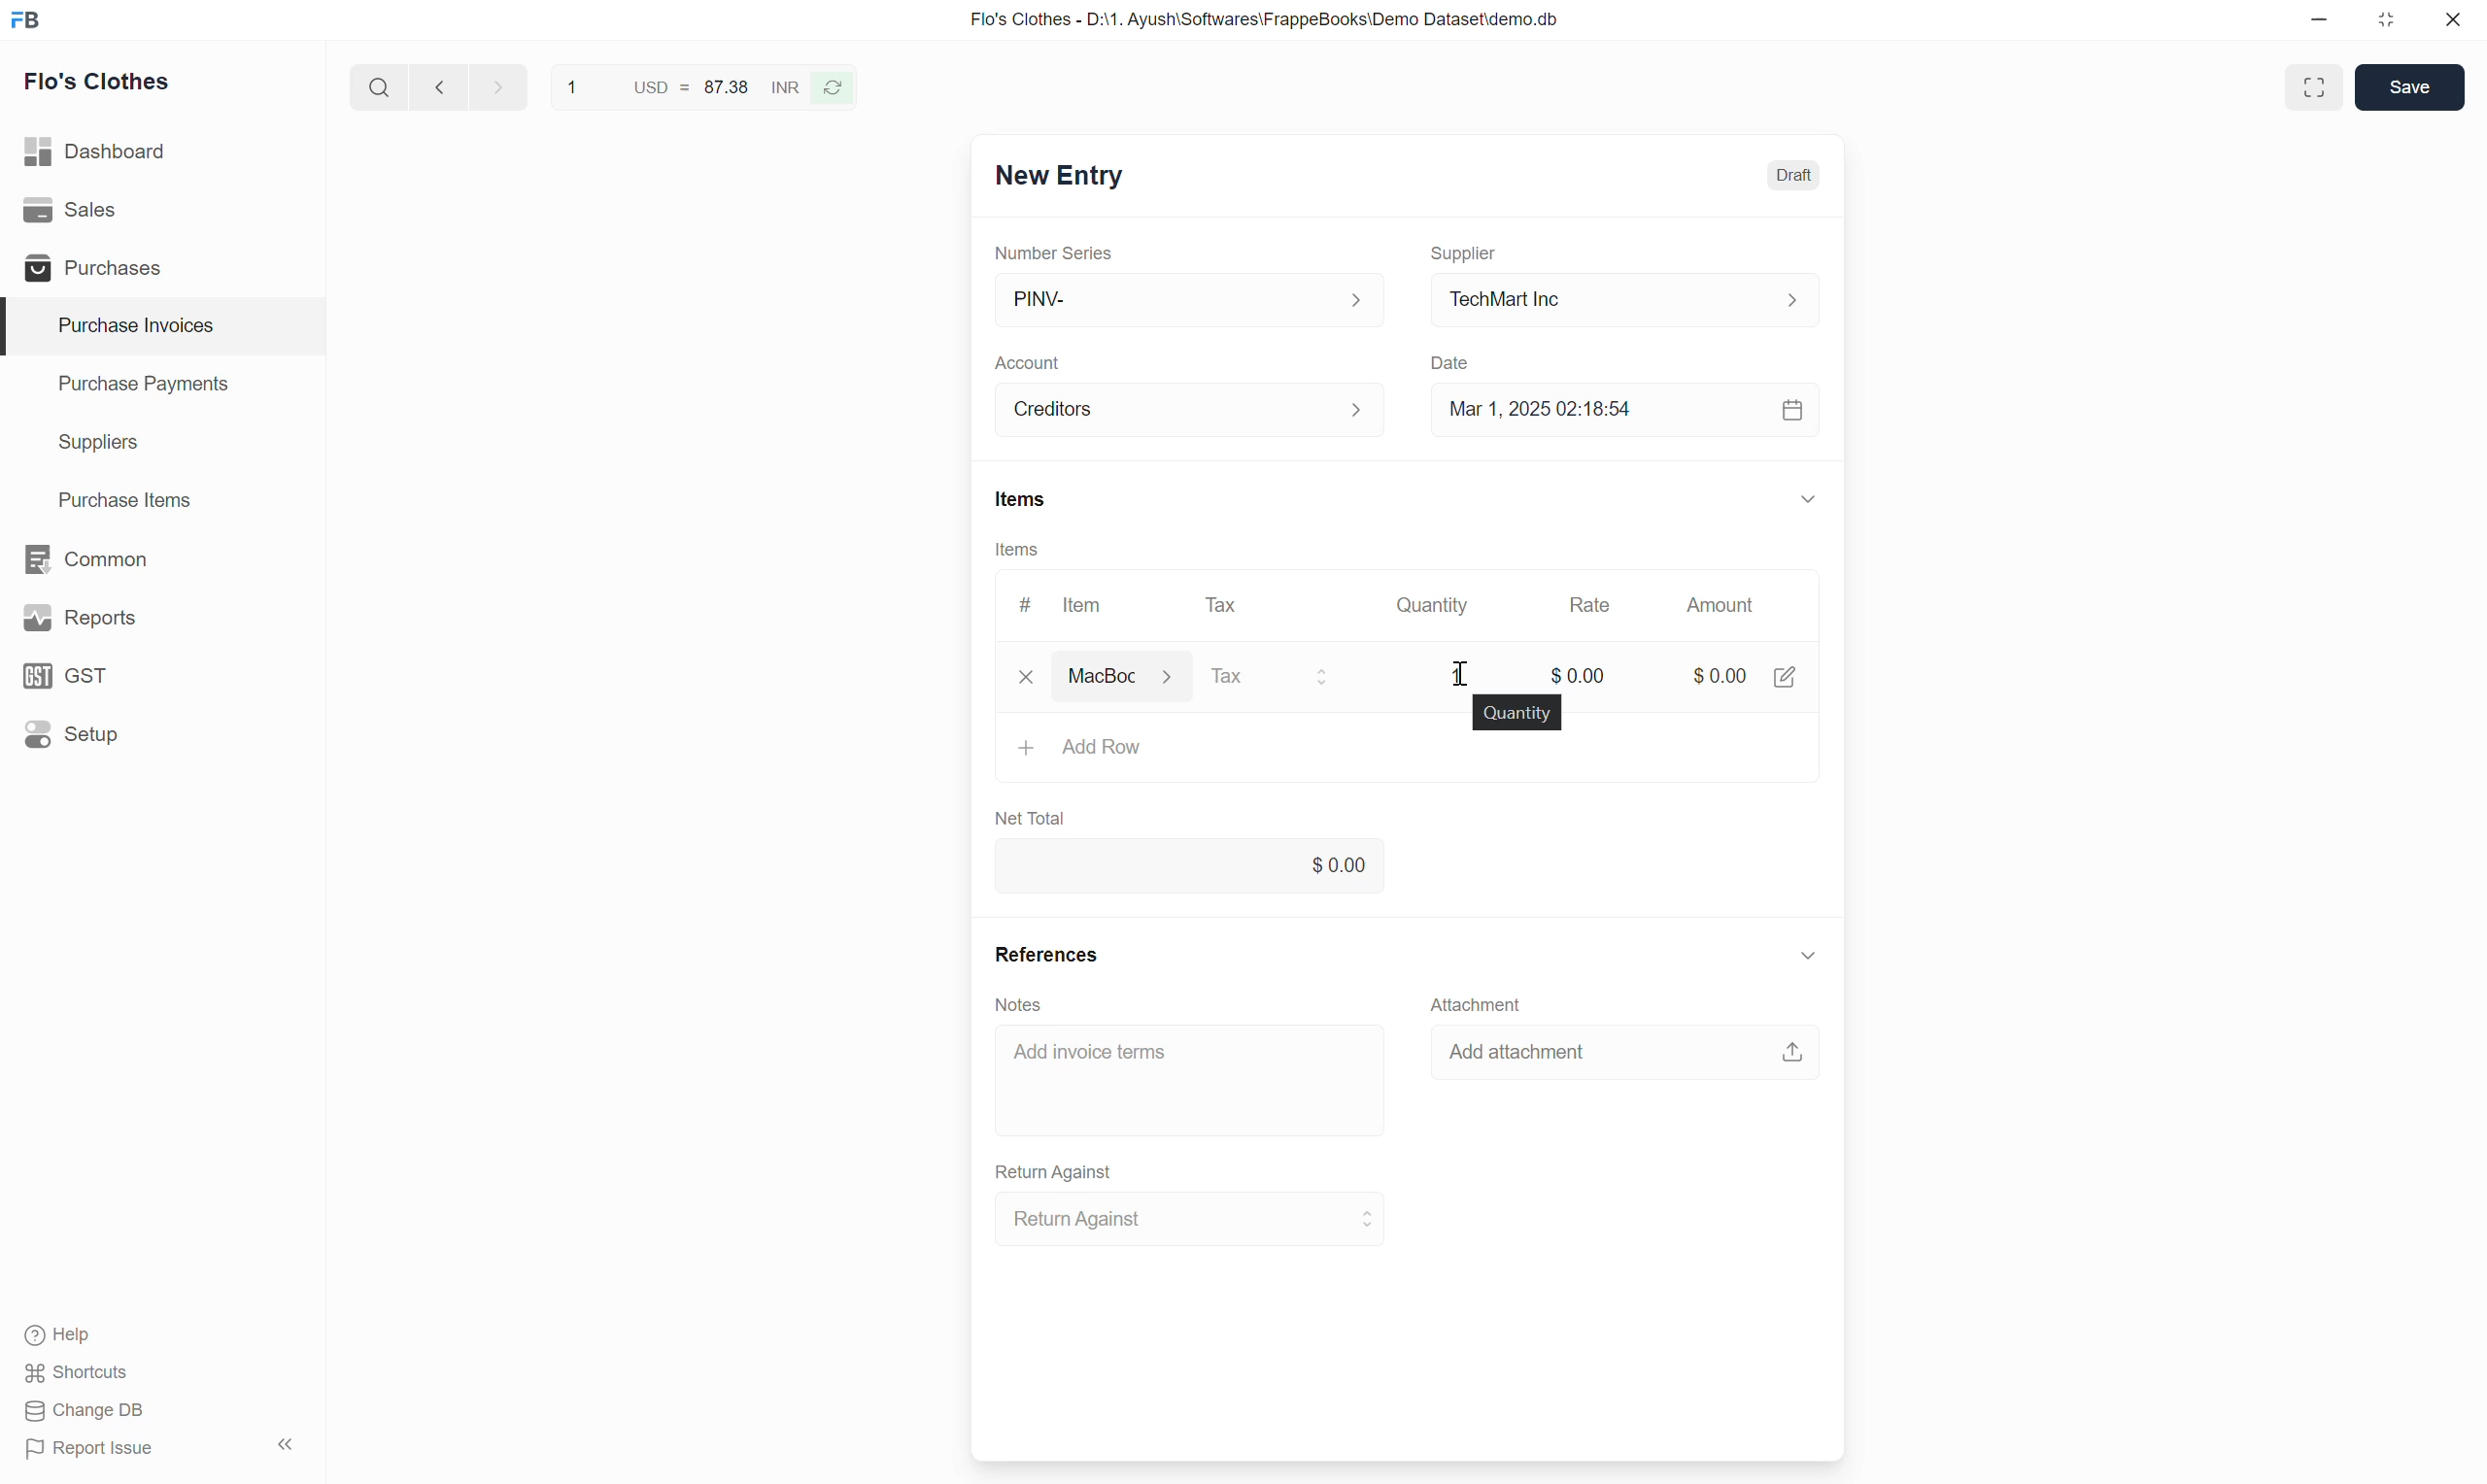 This screenshot has height=1484, width=2487. I want to click on Account, so click(1027, 364).